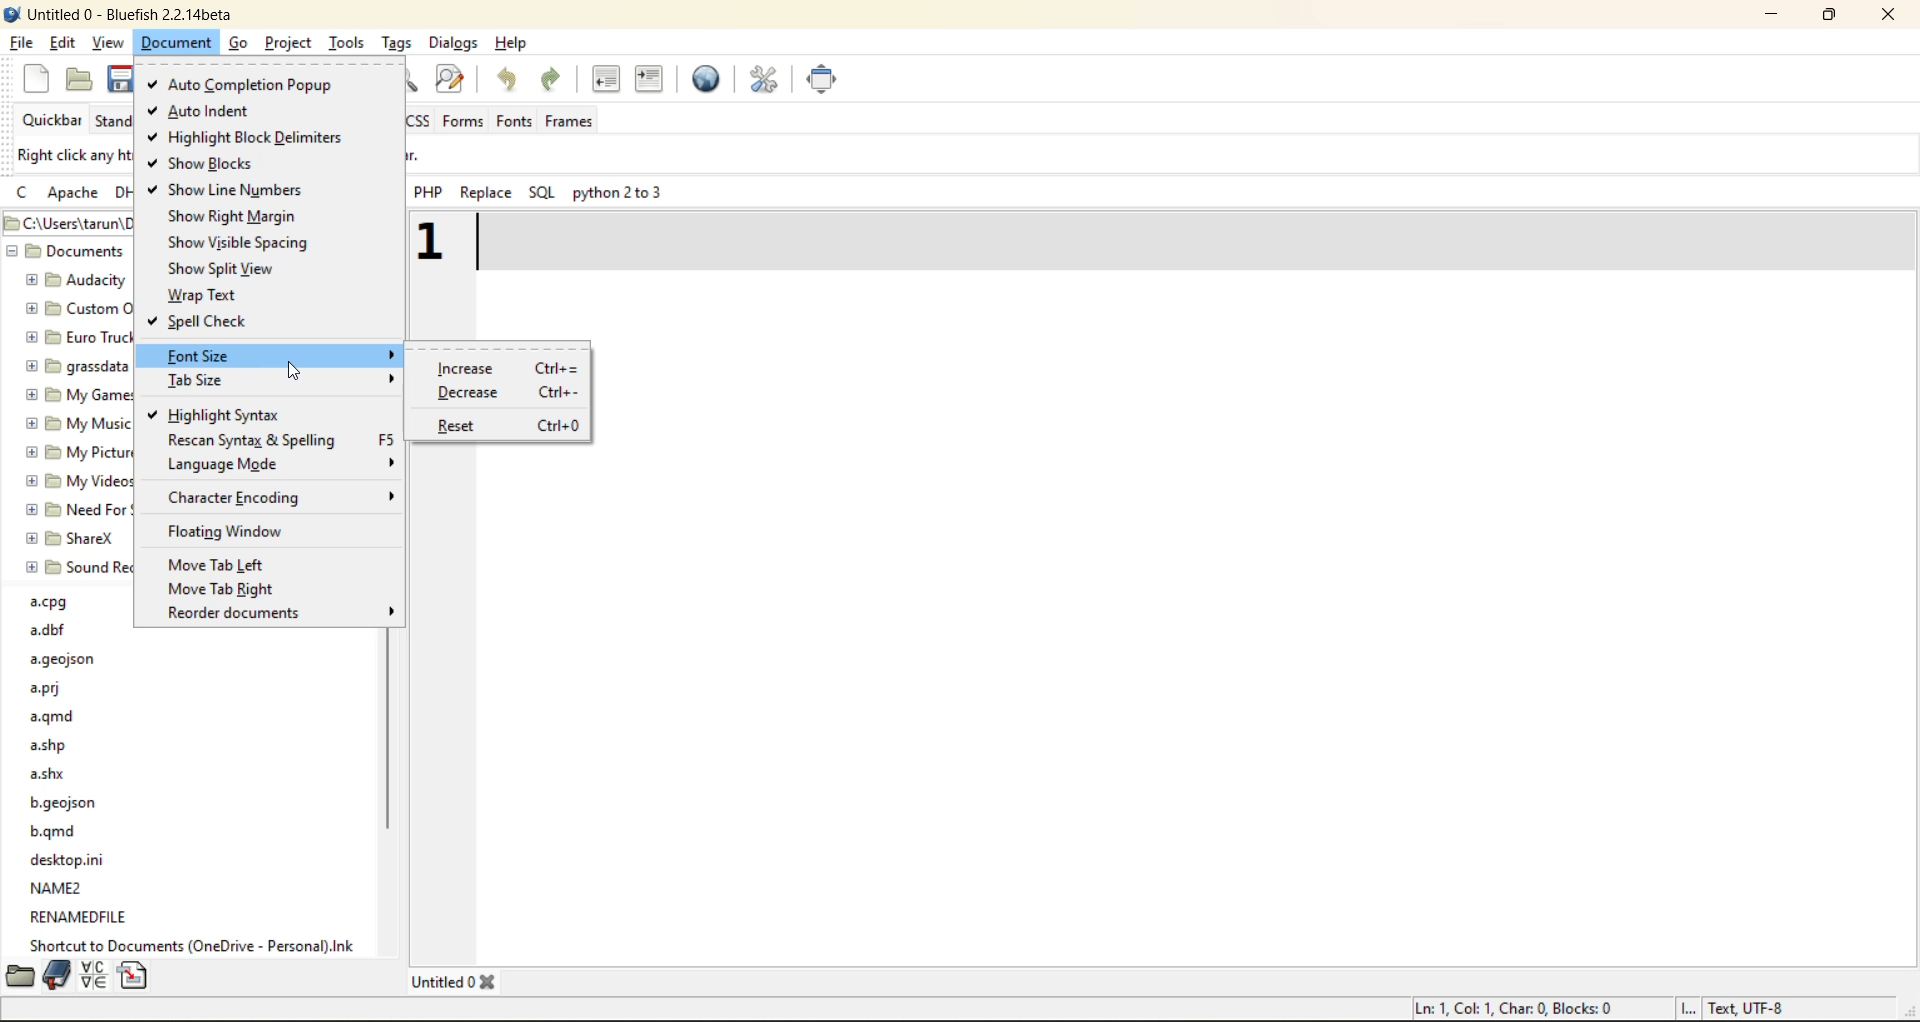  Describe the element at coordinates (239, 43) in the screenshot. I see `go` at that location.